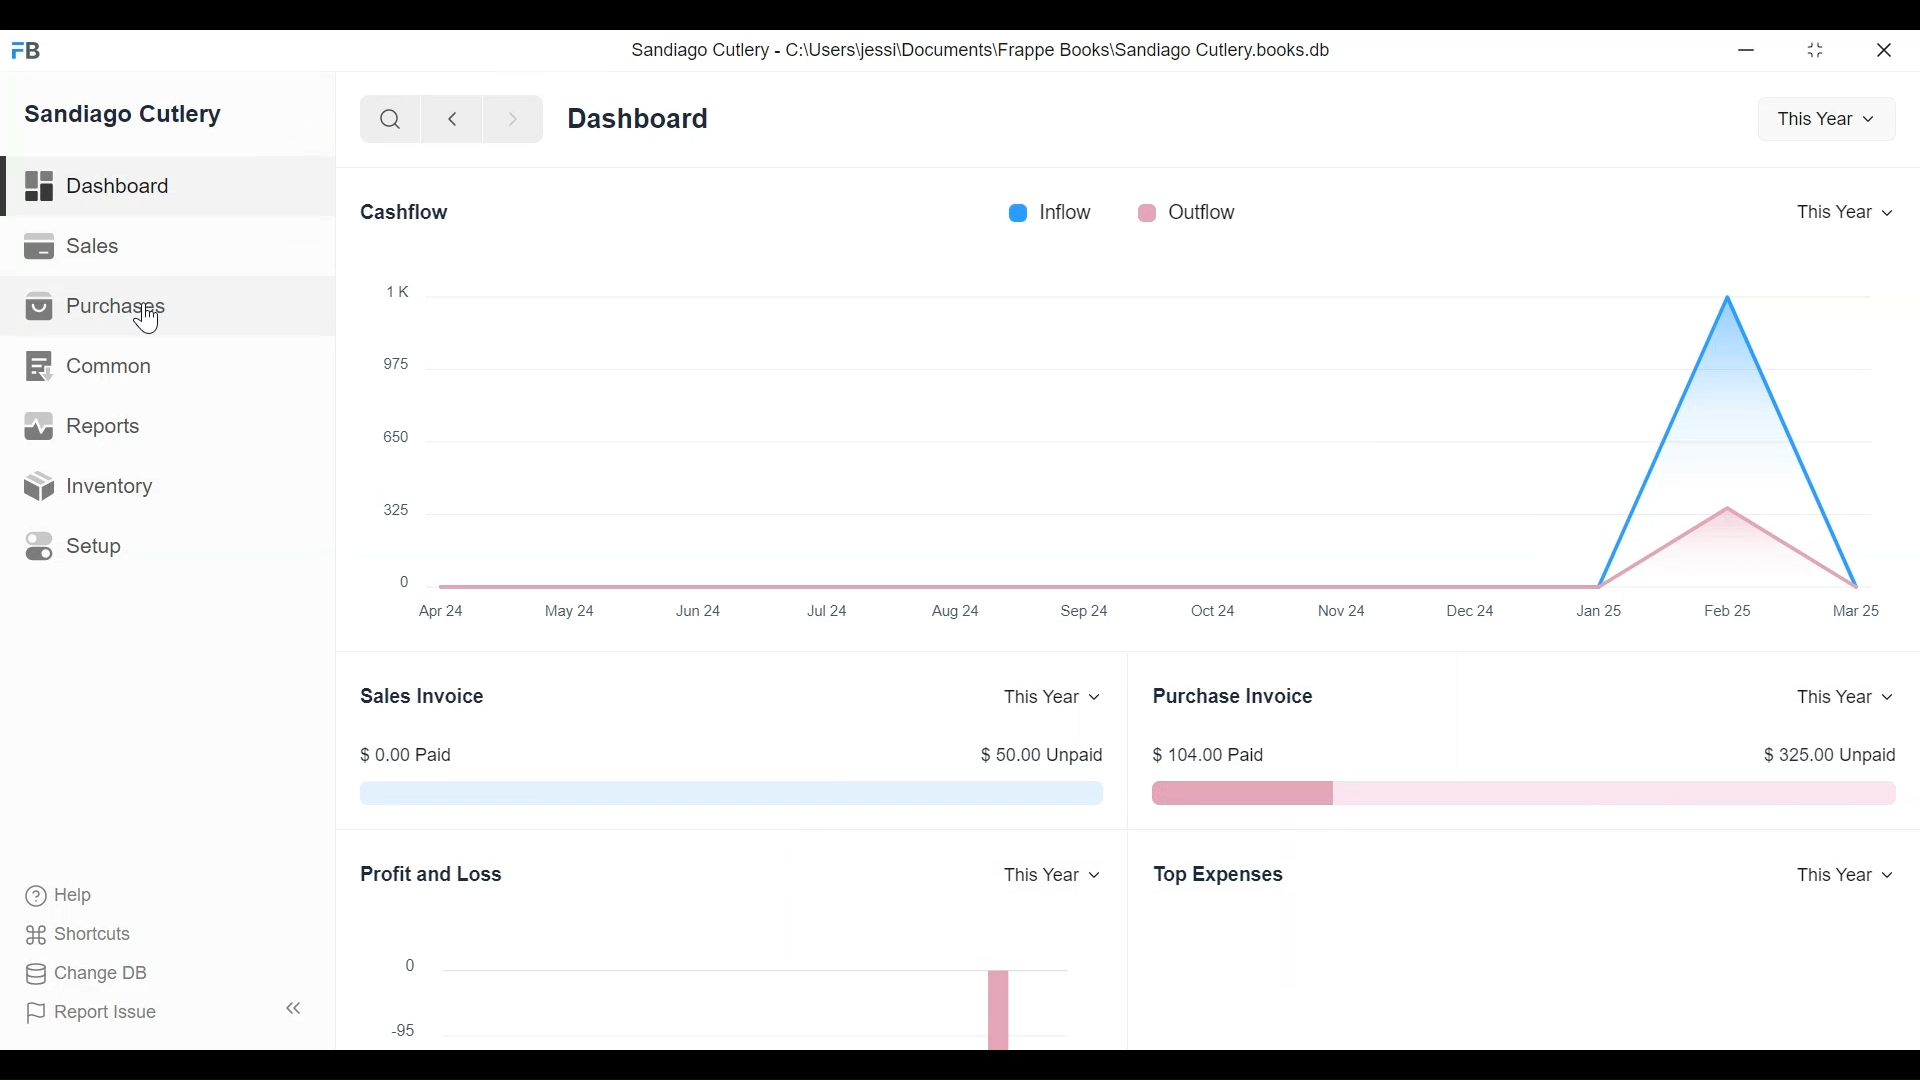  What do you see at coordinates (458, 117) in the screenshot?
I see `back` at bounding box center [458, 117].